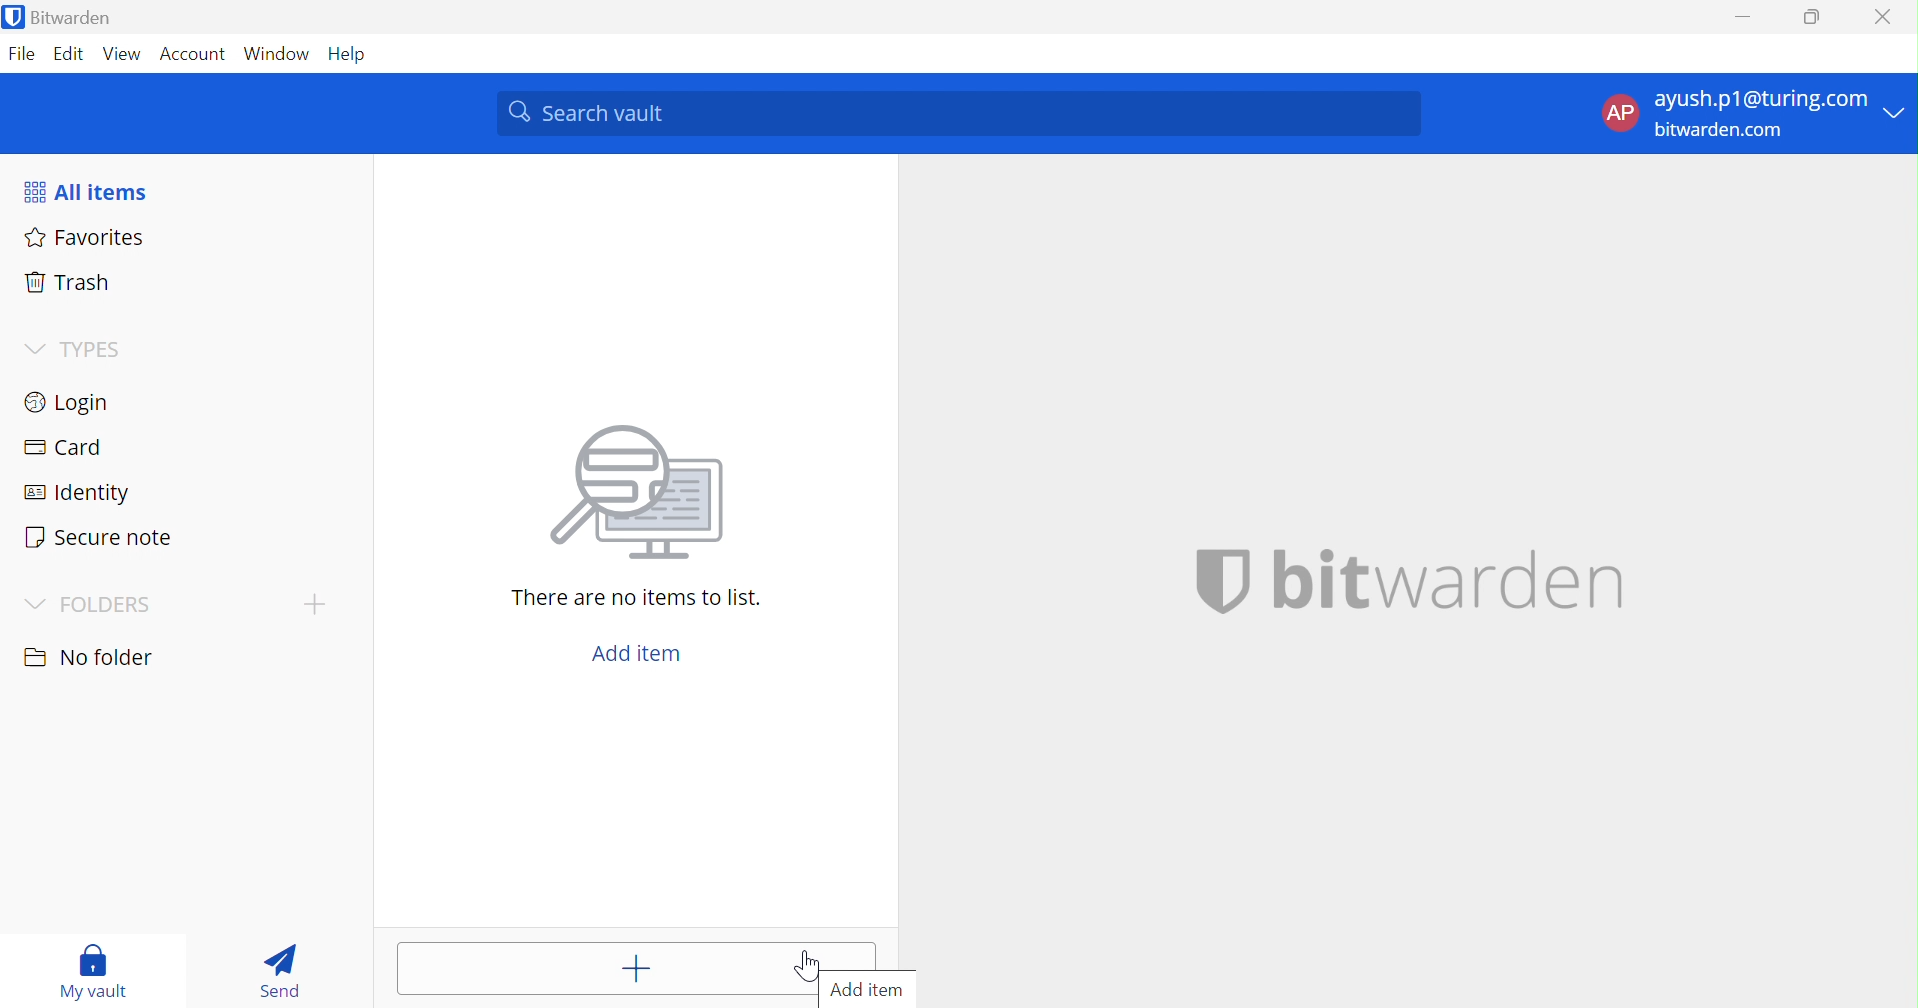  I want to click on Card, so click(67, 448).